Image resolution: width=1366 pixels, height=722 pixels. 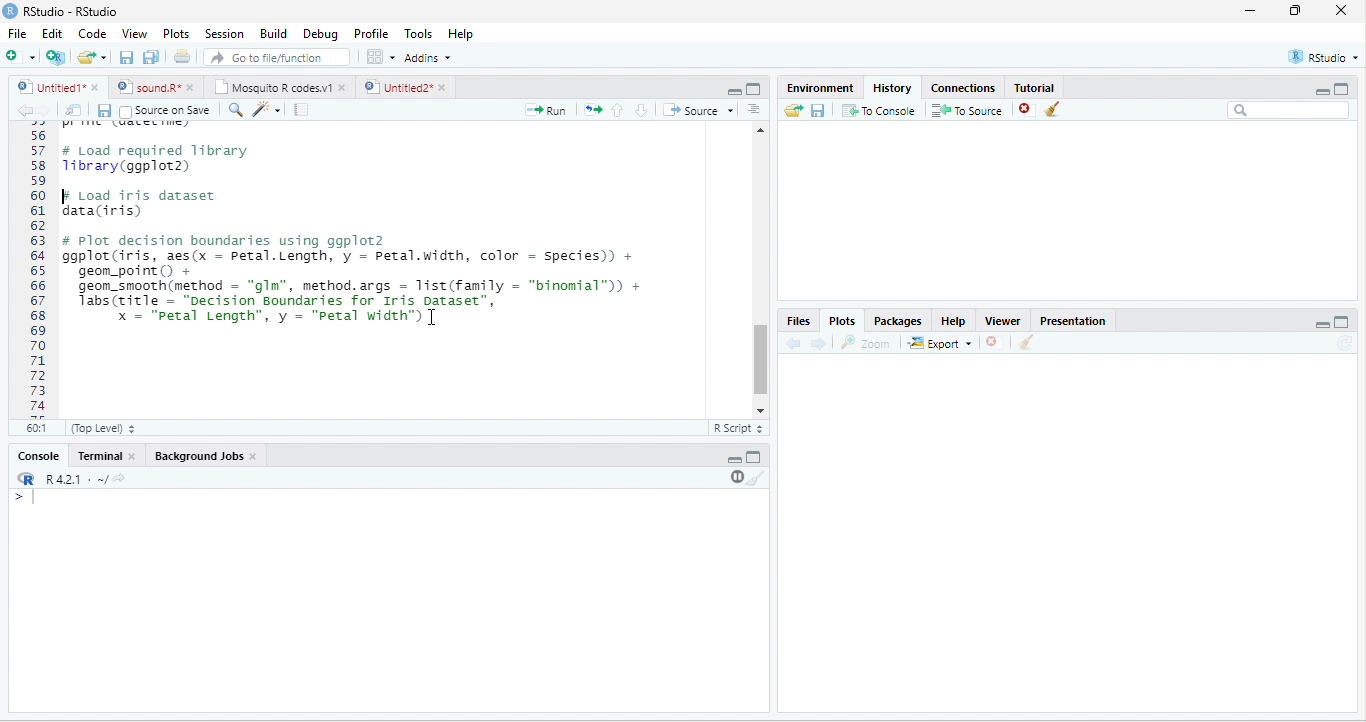 What do you see at coordinates (1035, 88) in the screenshot?
I see `Tutorial` at bounding box center [1035, 88].